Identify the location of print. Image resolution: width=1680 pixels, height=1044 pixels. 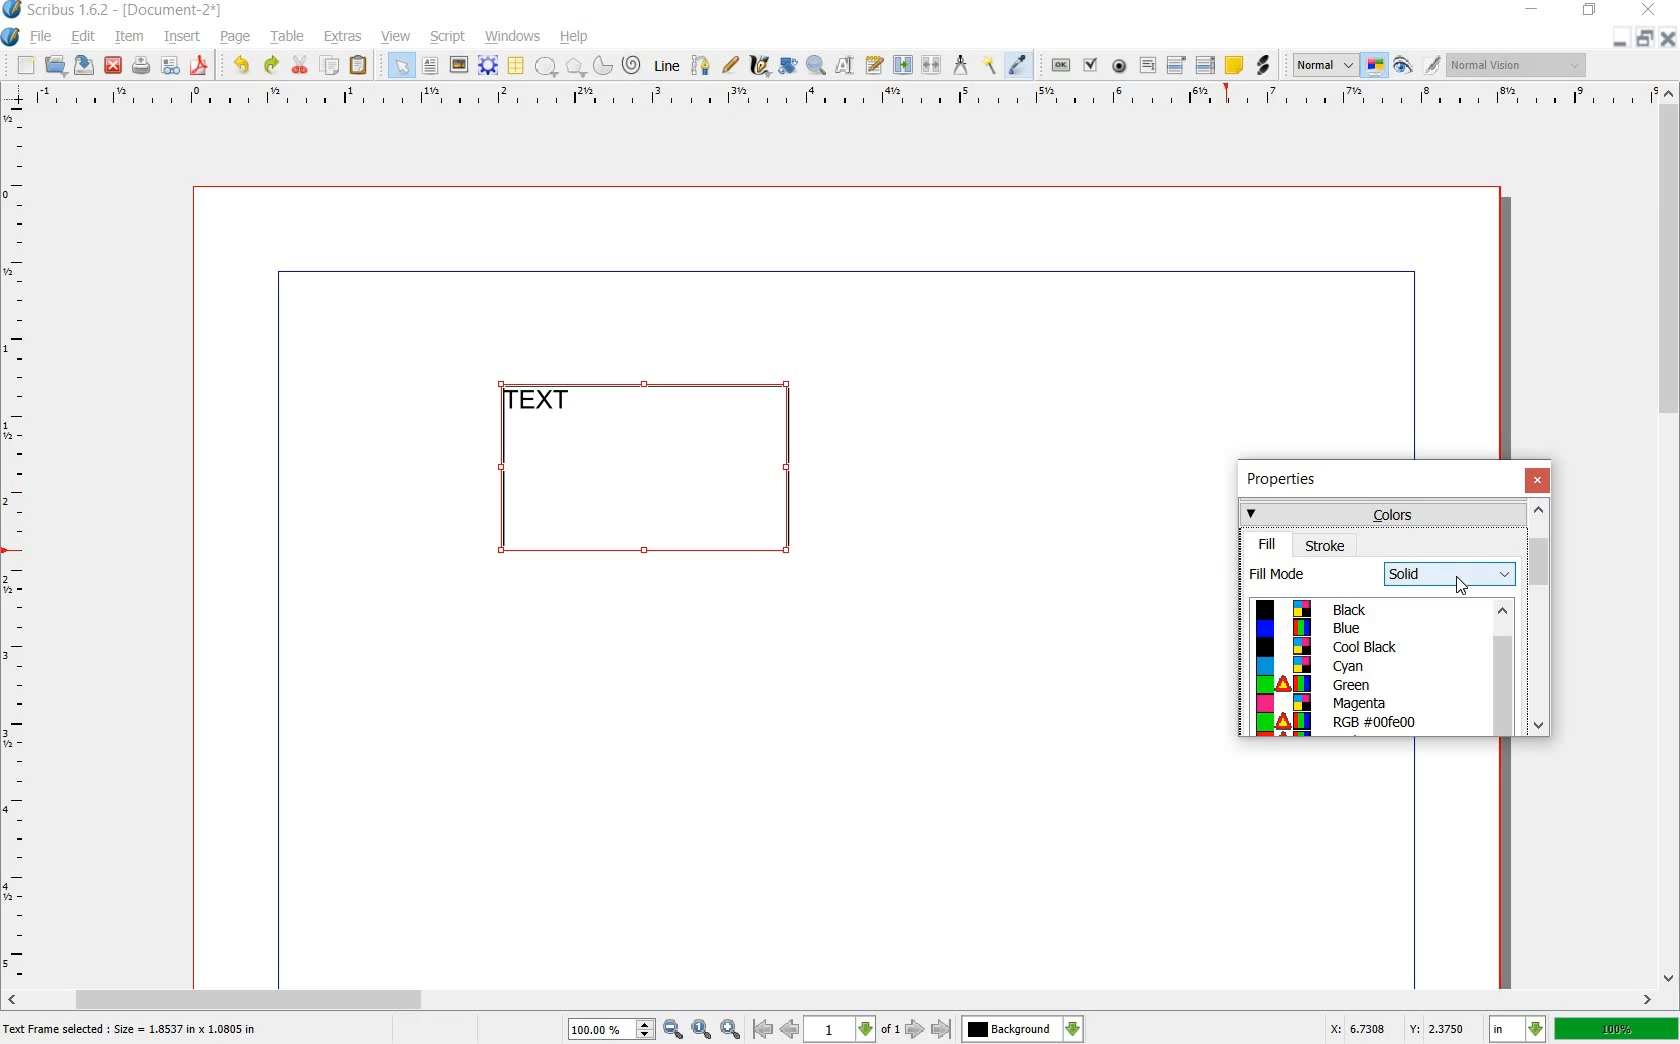
(141, 66).